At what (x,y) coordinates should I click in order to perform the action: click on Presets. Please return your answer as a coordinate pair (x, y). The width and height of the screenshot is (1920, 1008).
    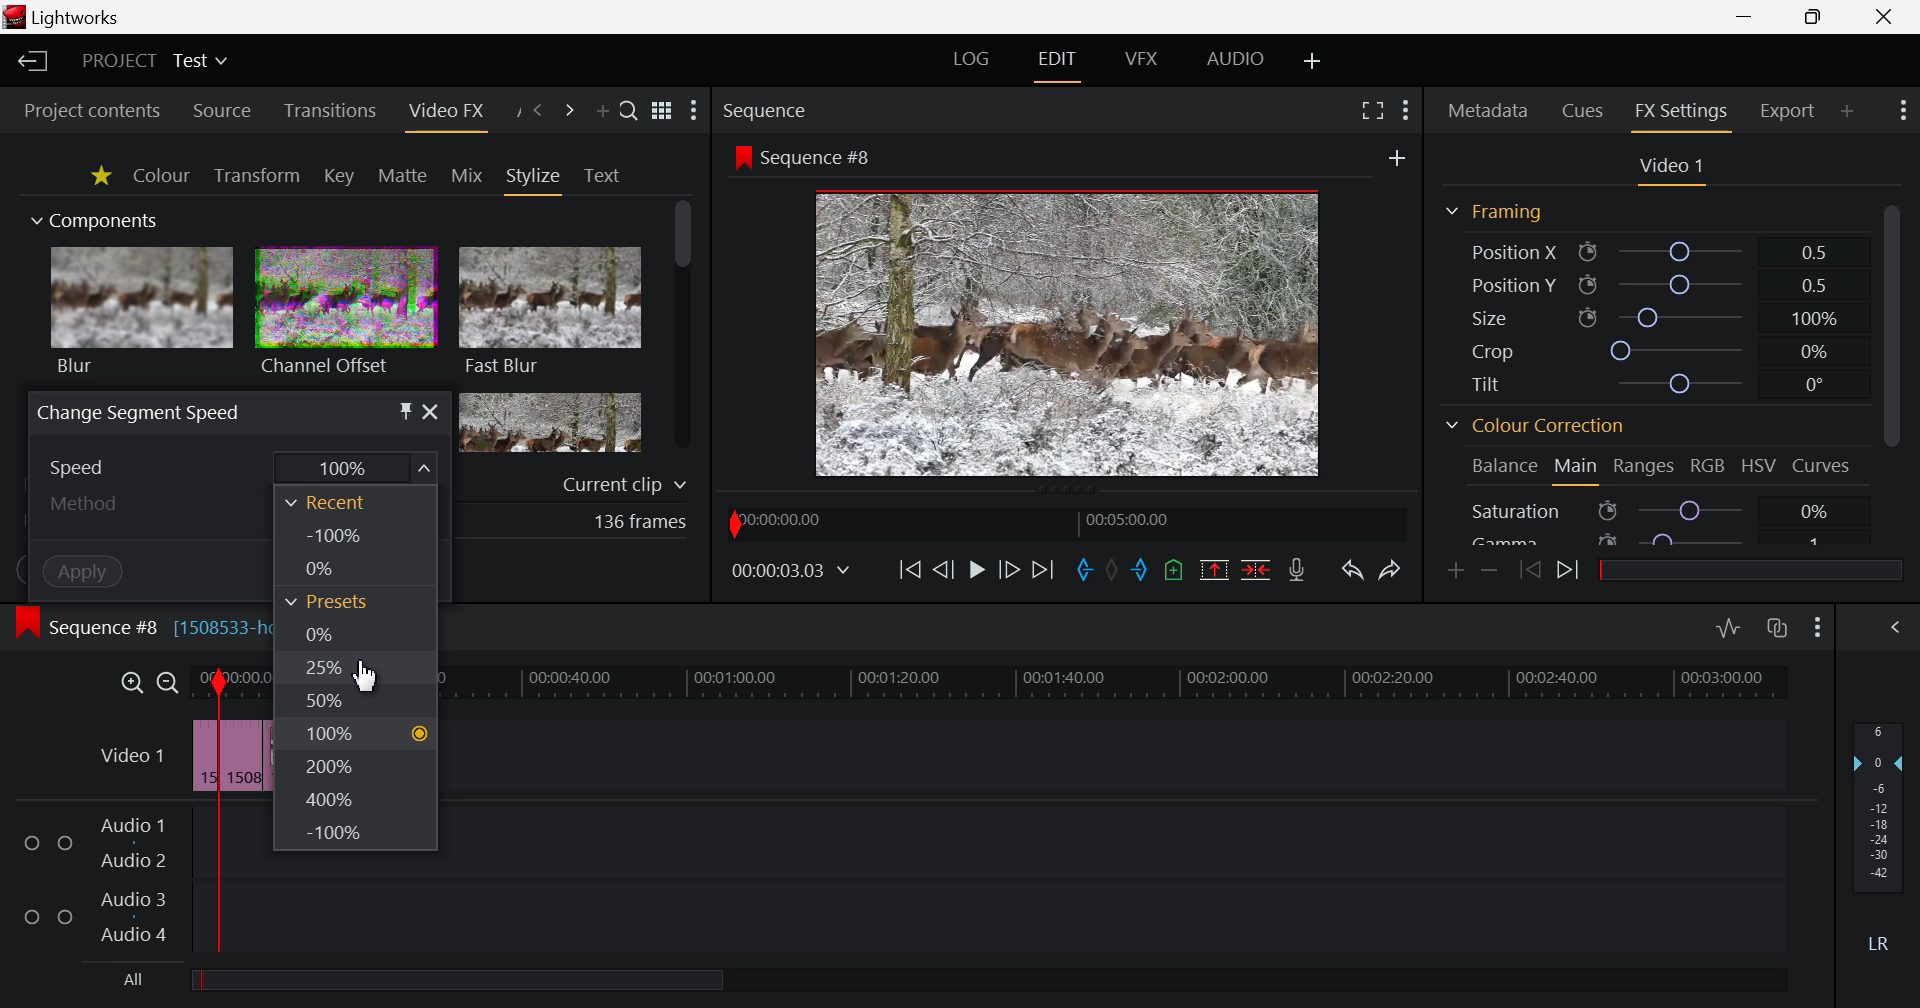
    Looking at the image, I should click on (354, 607).